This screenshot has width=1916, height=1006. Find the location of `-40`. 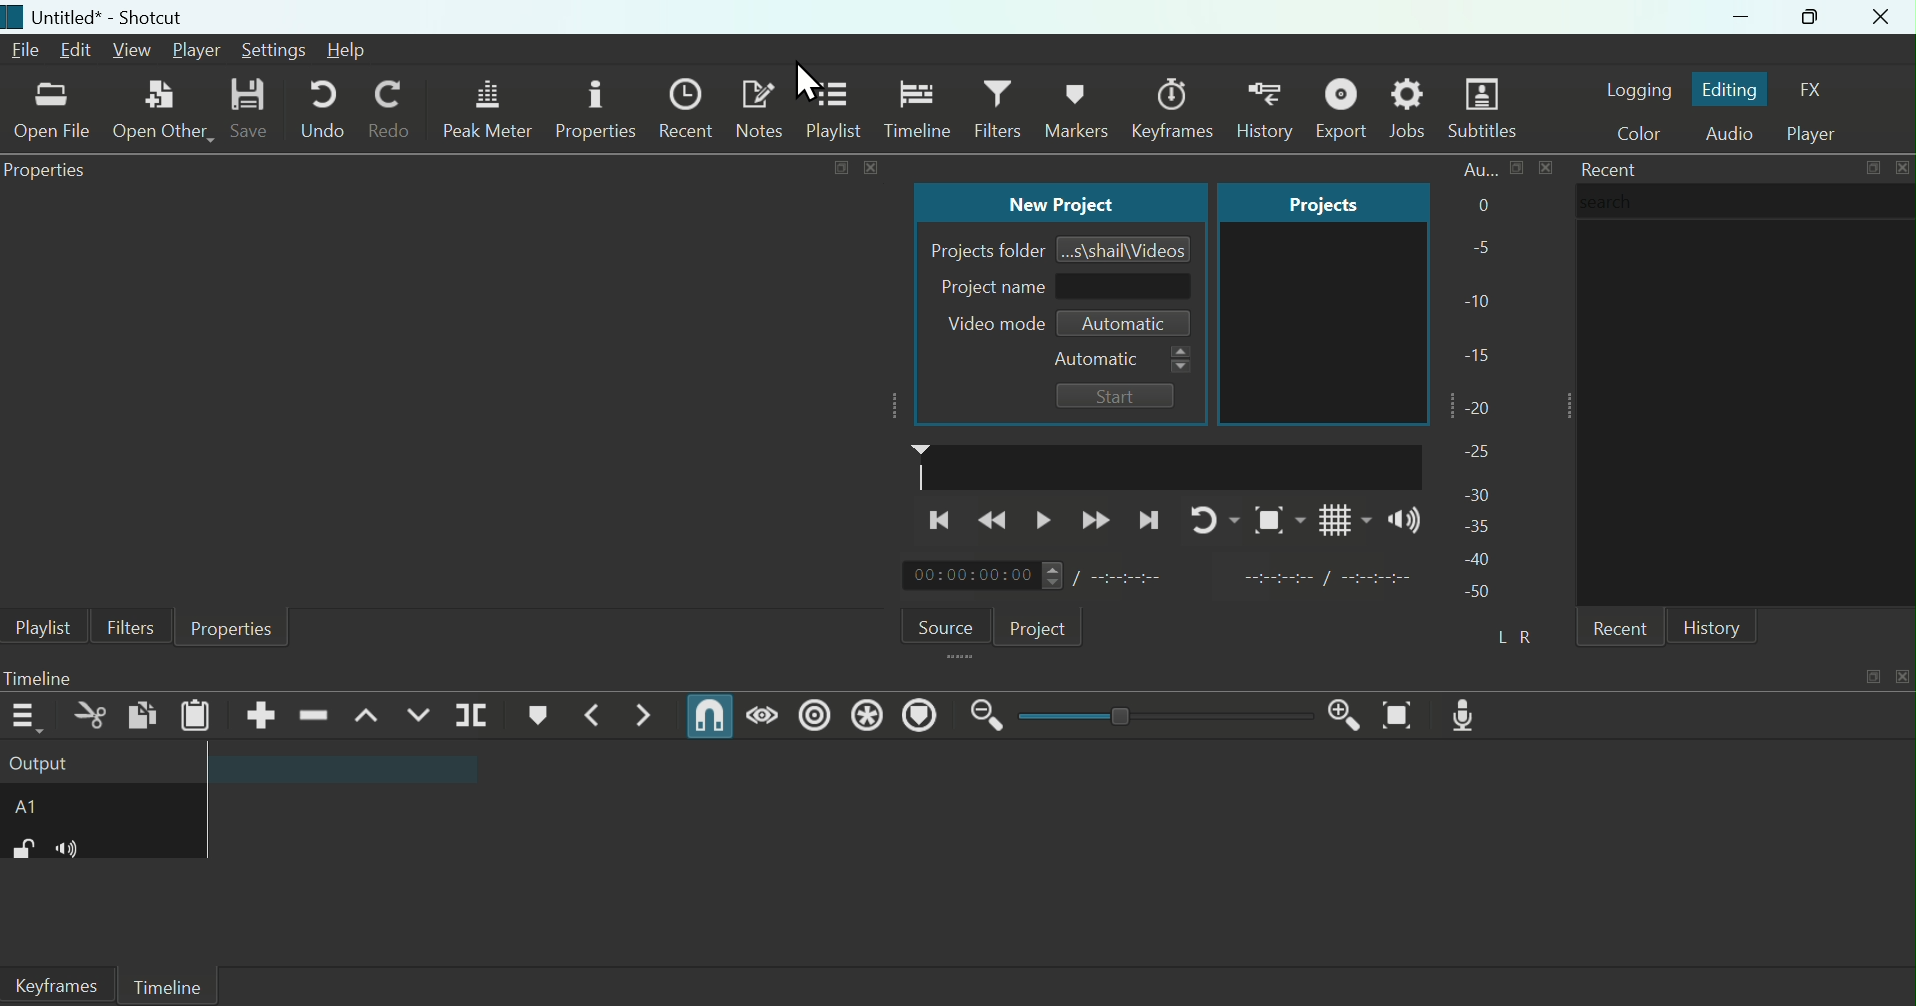

-40 is located at coordinates (1479, 559).